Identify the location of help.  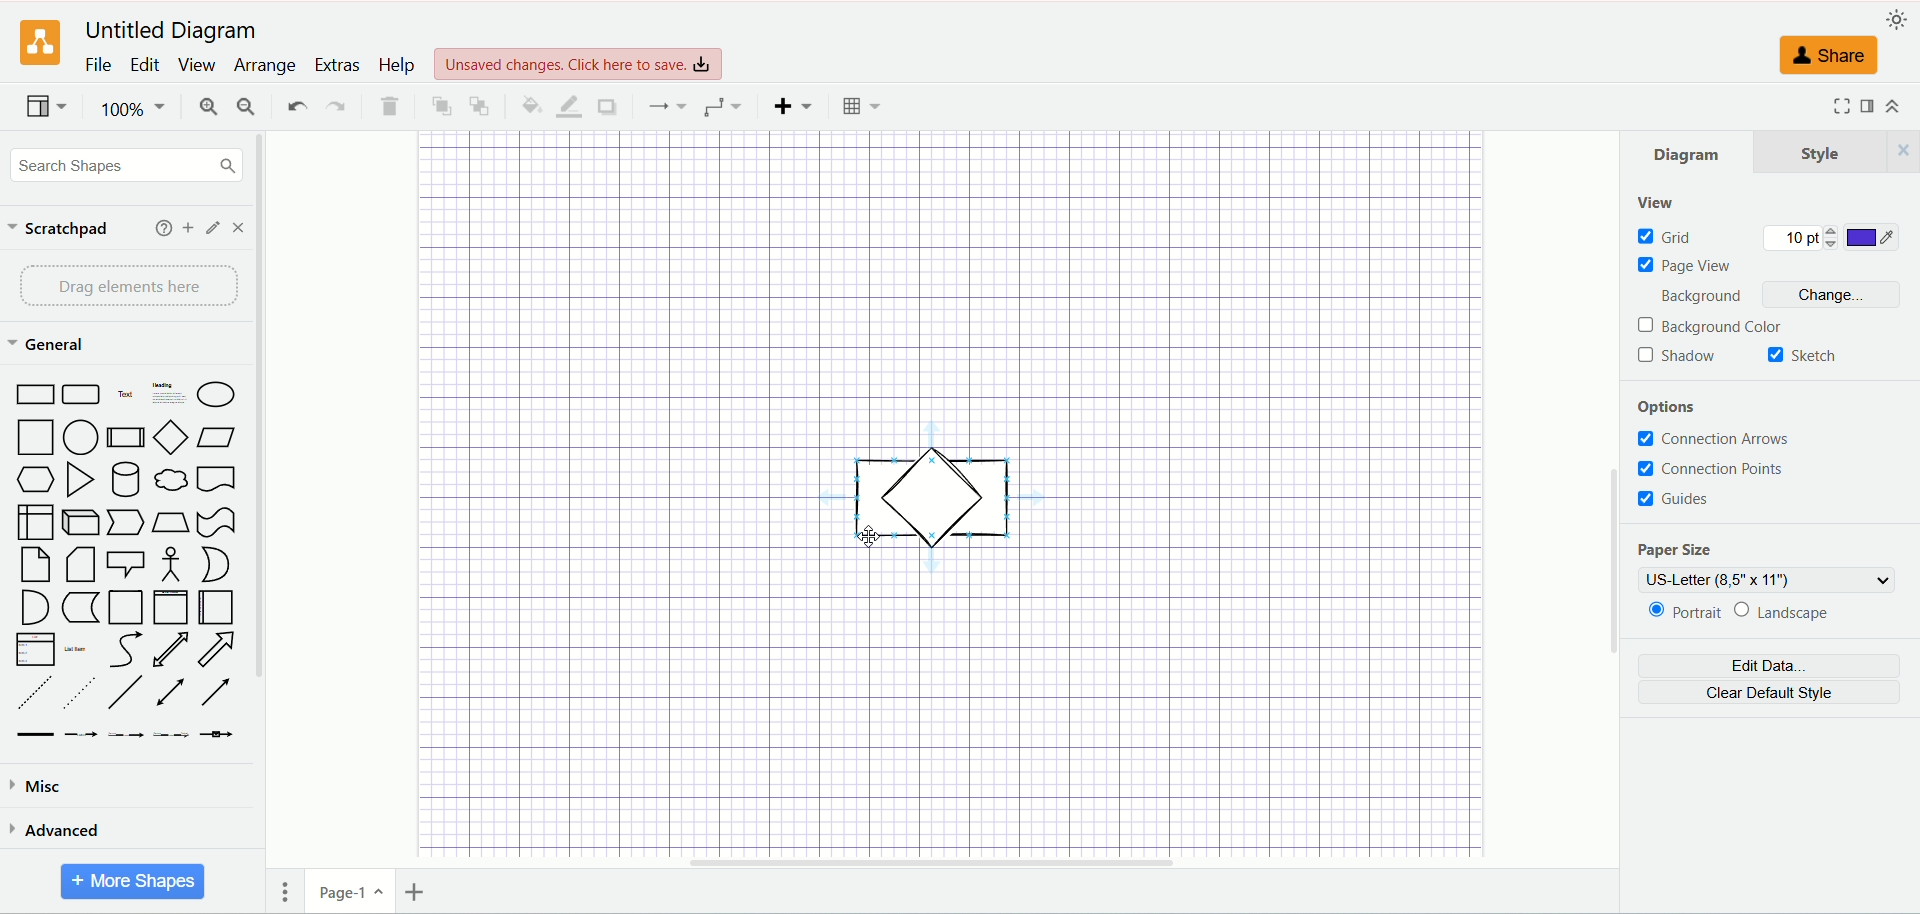
(157, 228).